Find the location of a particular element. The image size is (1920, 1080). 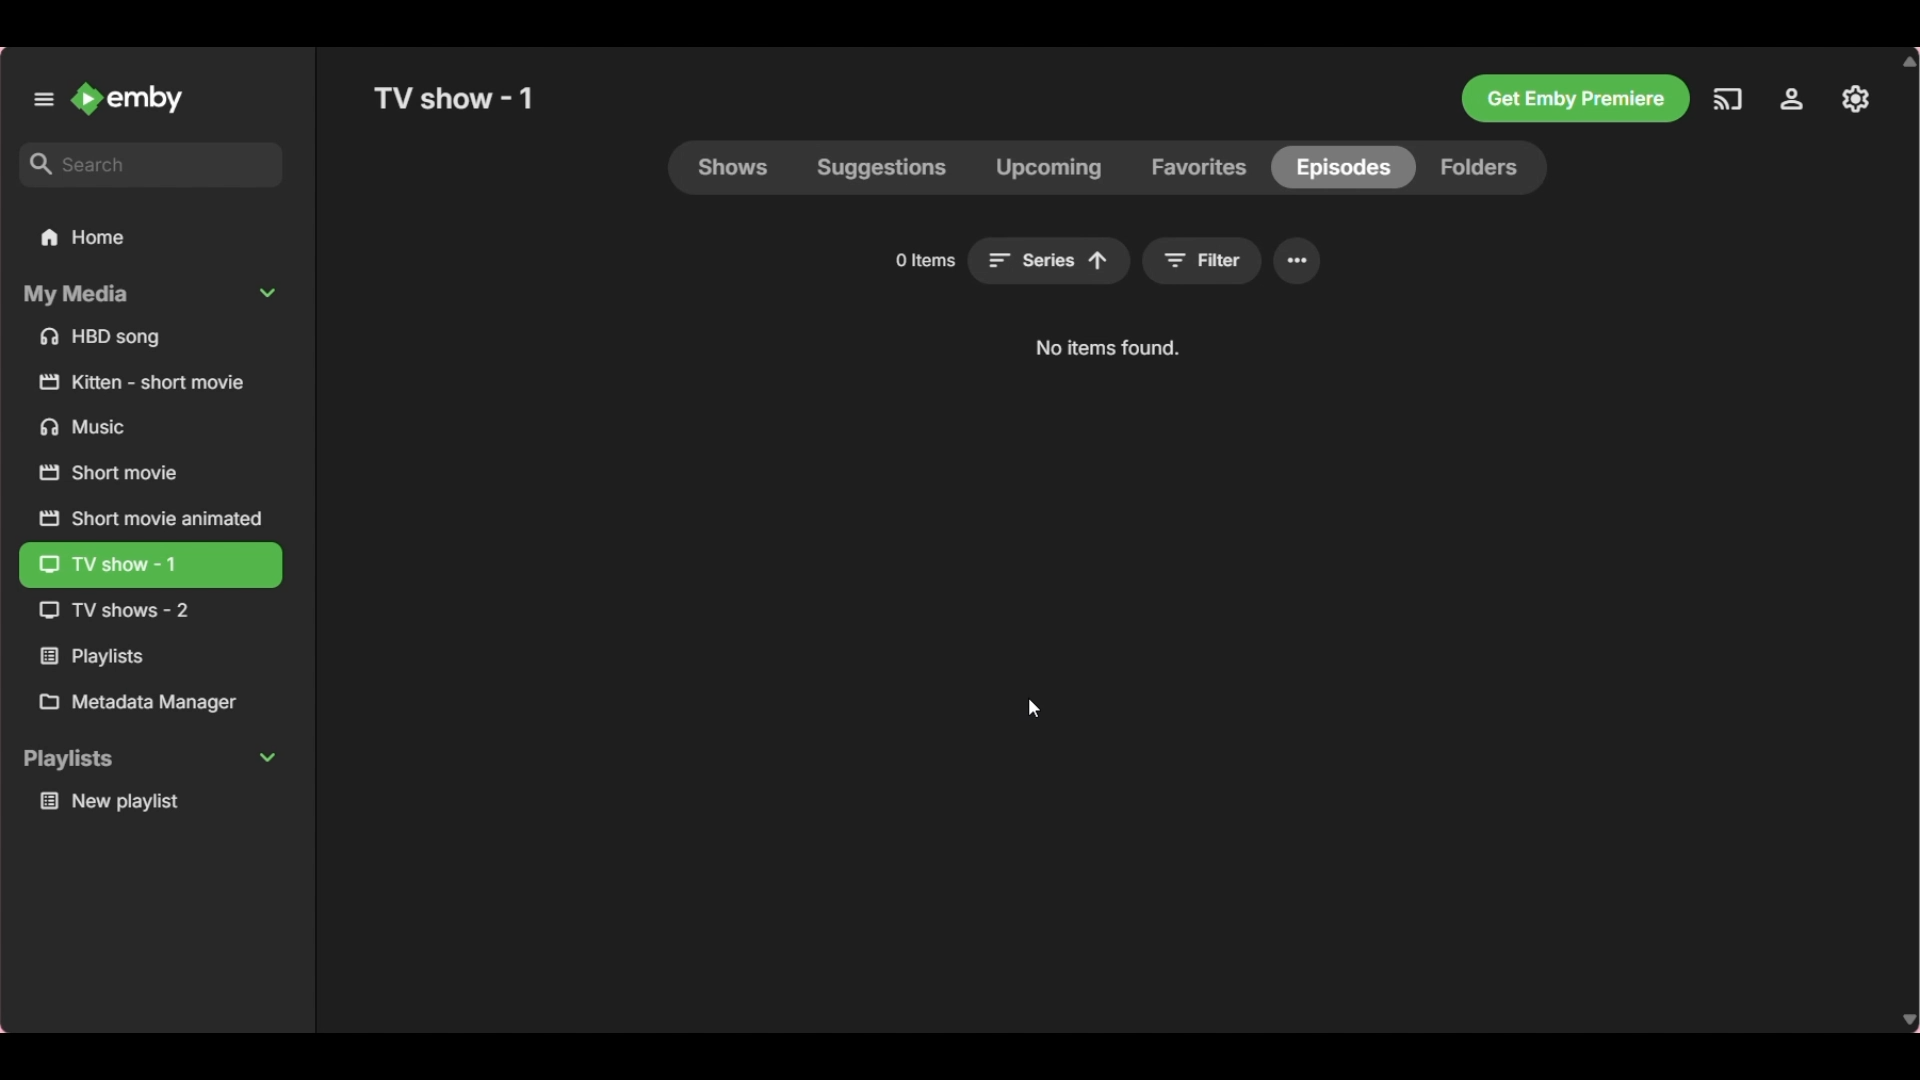

Title of current page is located at coordinates (453, 98).